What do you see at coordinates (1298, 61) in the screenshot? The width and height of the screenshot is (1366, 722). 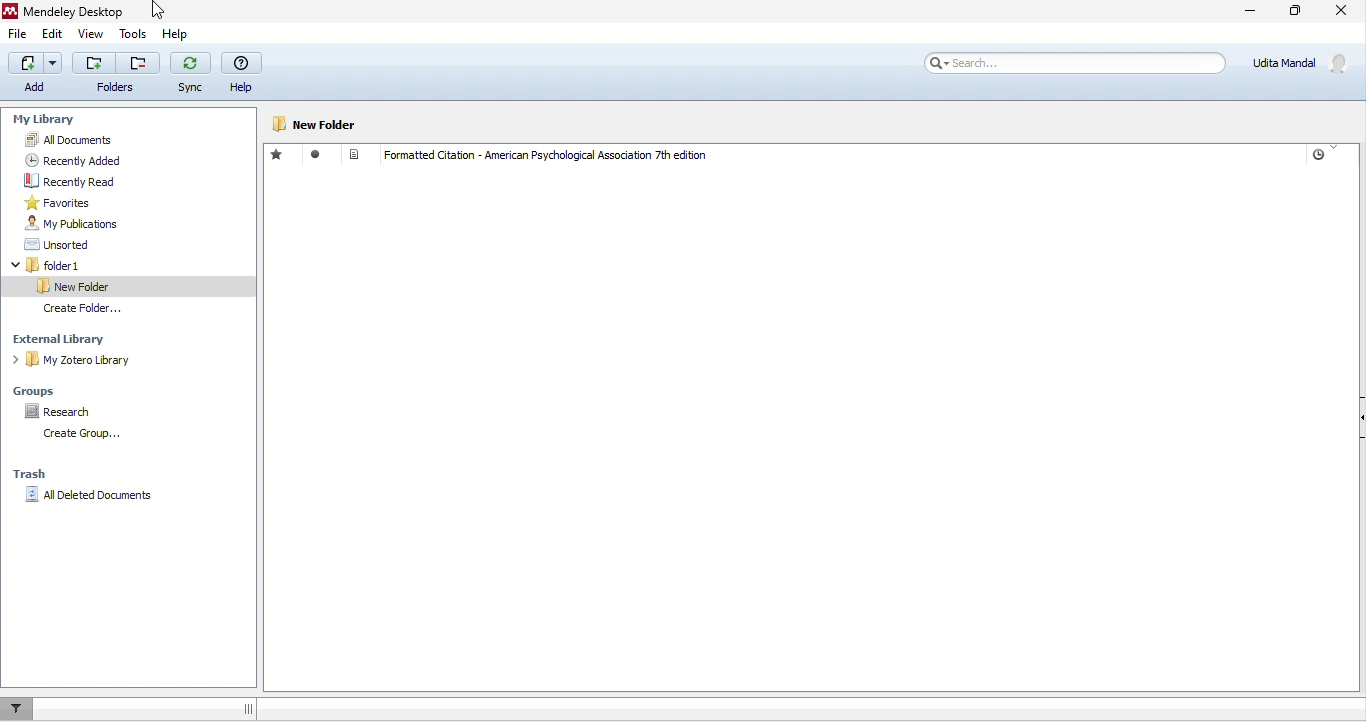 I see `Udita Mandal` at bounding box center [1298, 61].